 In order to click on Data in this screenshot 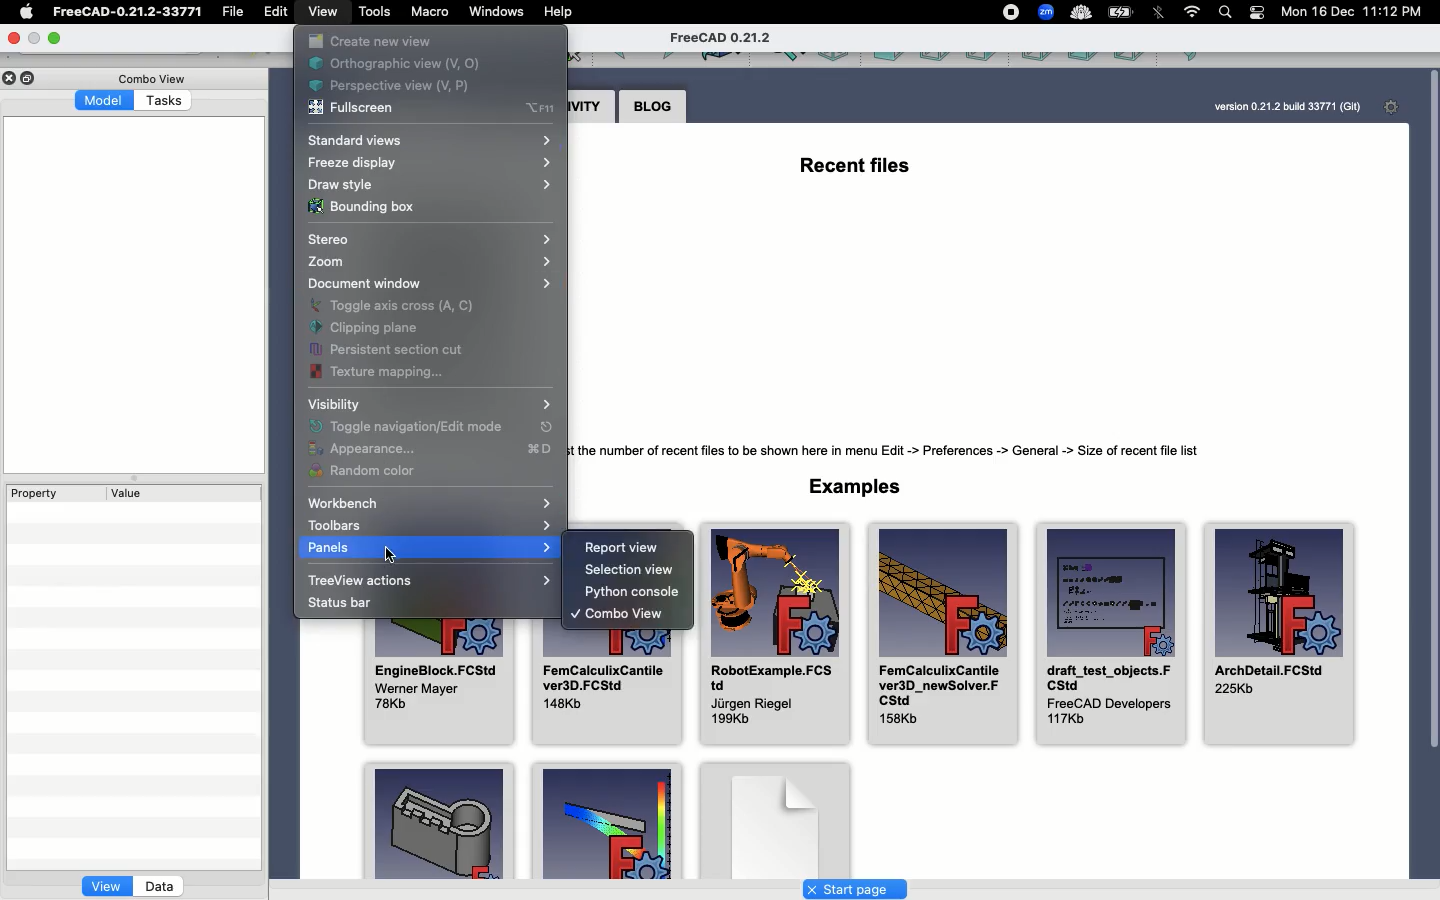, I will do `click(159, 885)`.